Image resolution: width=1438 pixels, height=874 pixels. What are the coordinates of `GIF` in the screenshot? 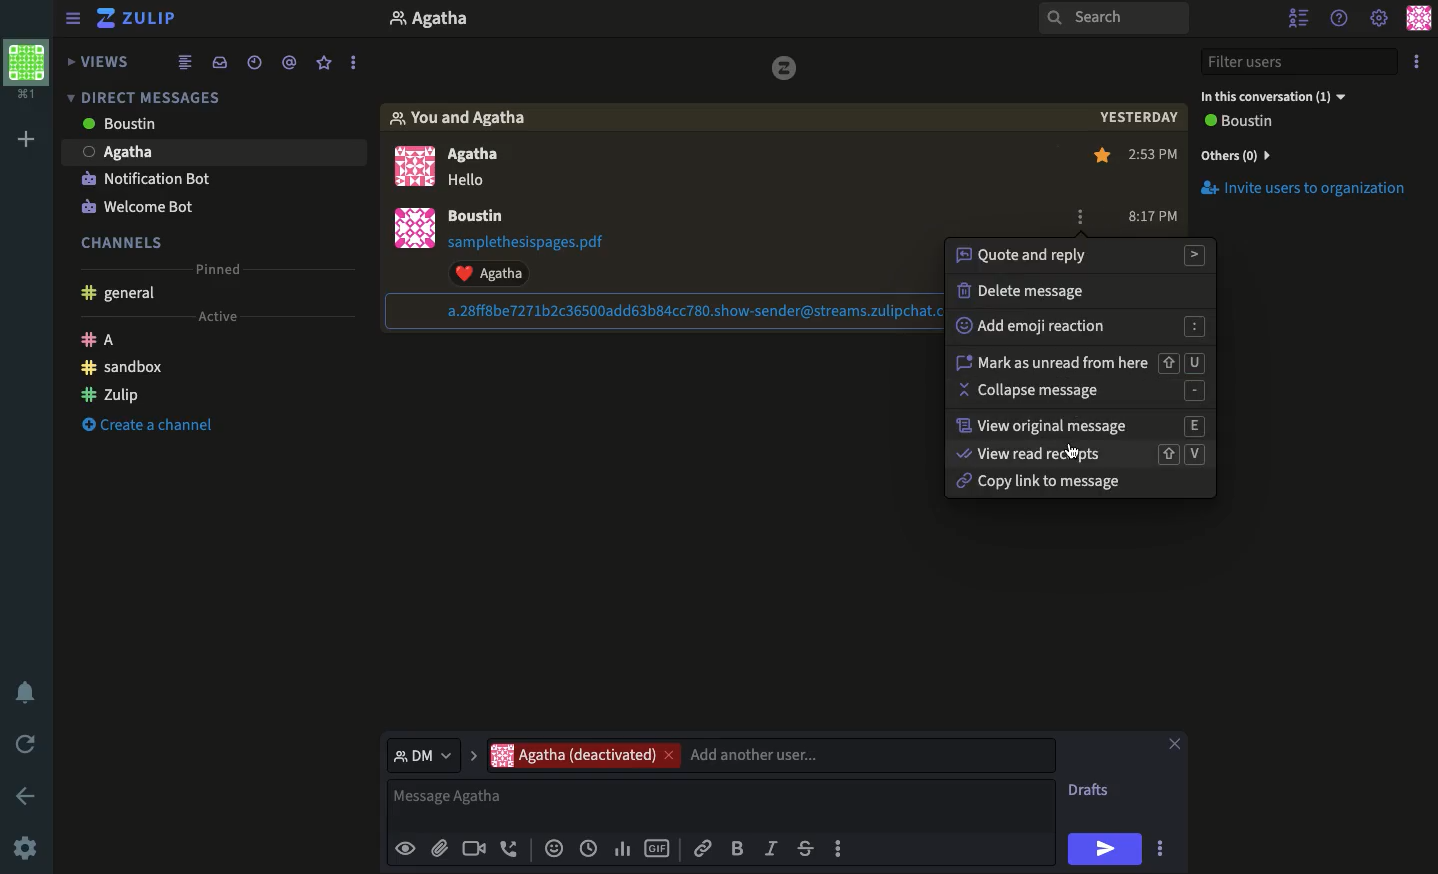 It's located at (657, 850).